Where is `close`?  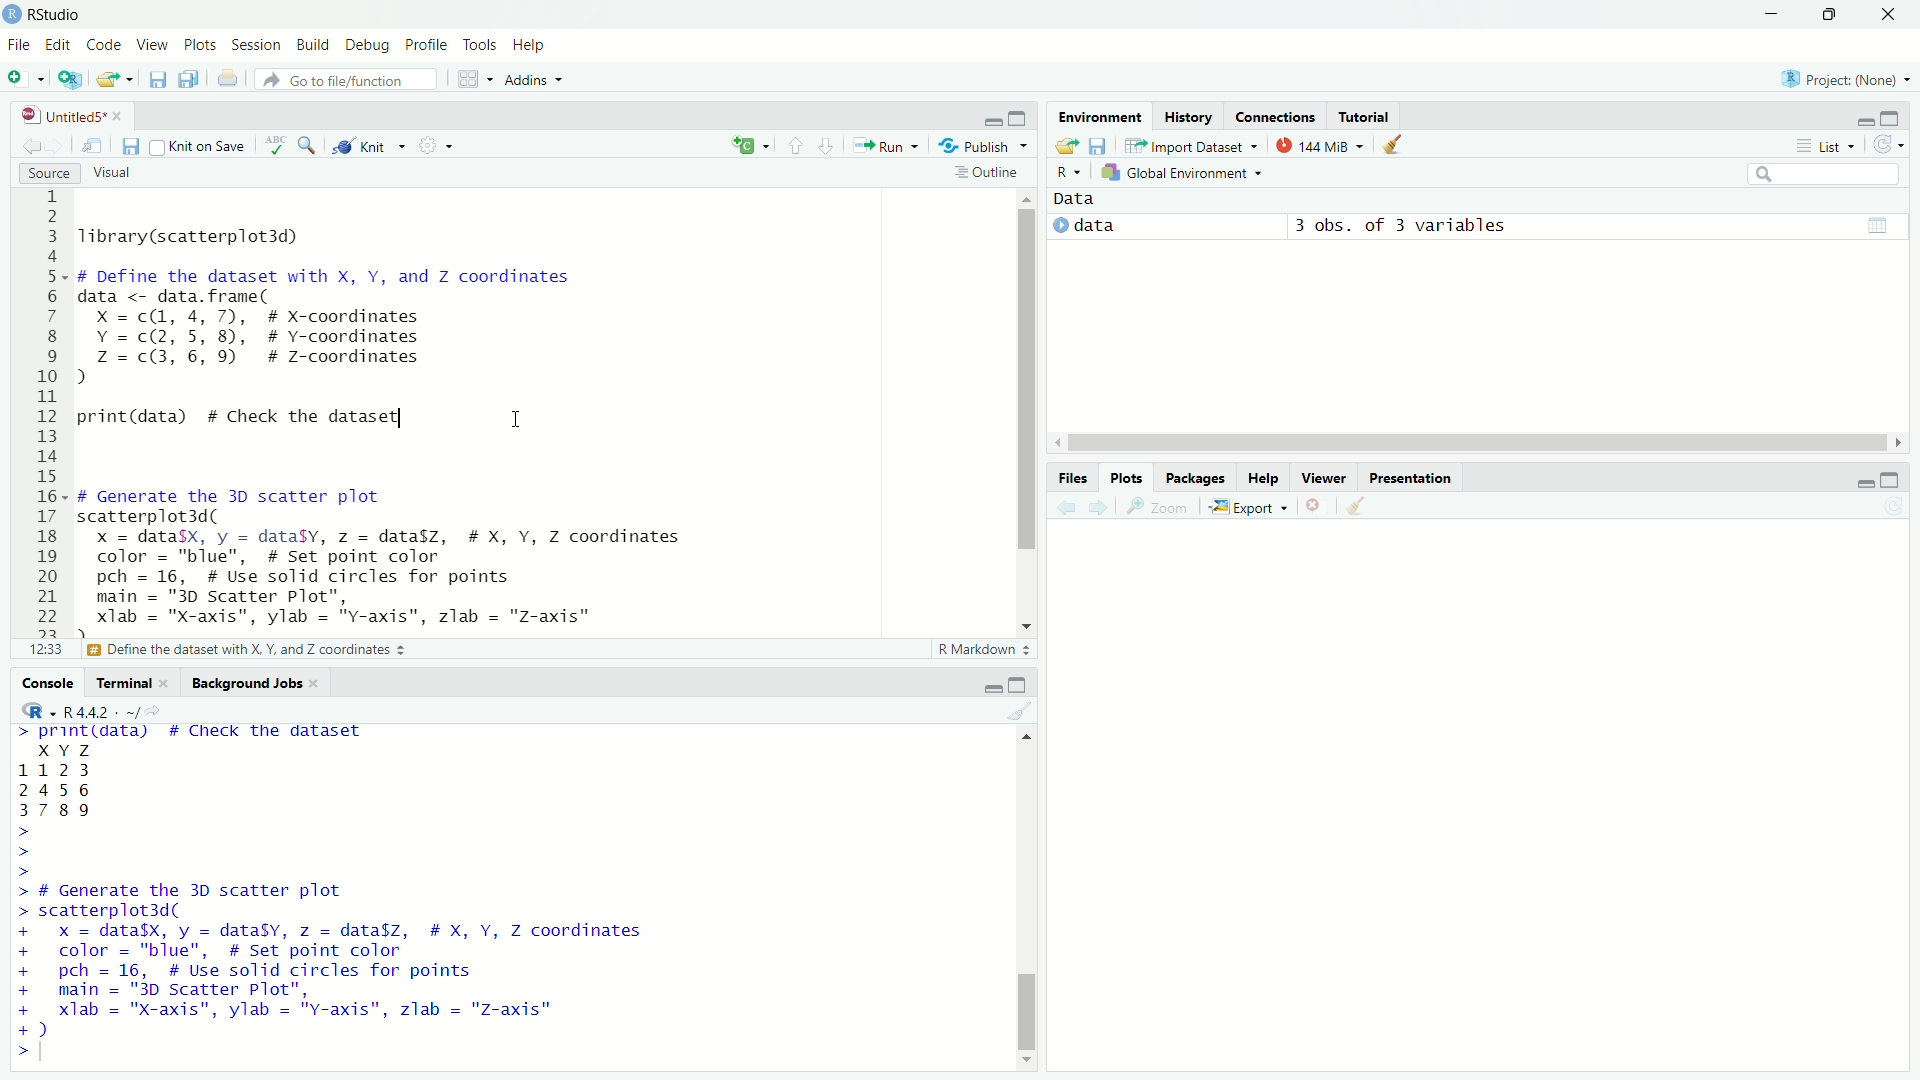
close is located at coordinates (124, 115).